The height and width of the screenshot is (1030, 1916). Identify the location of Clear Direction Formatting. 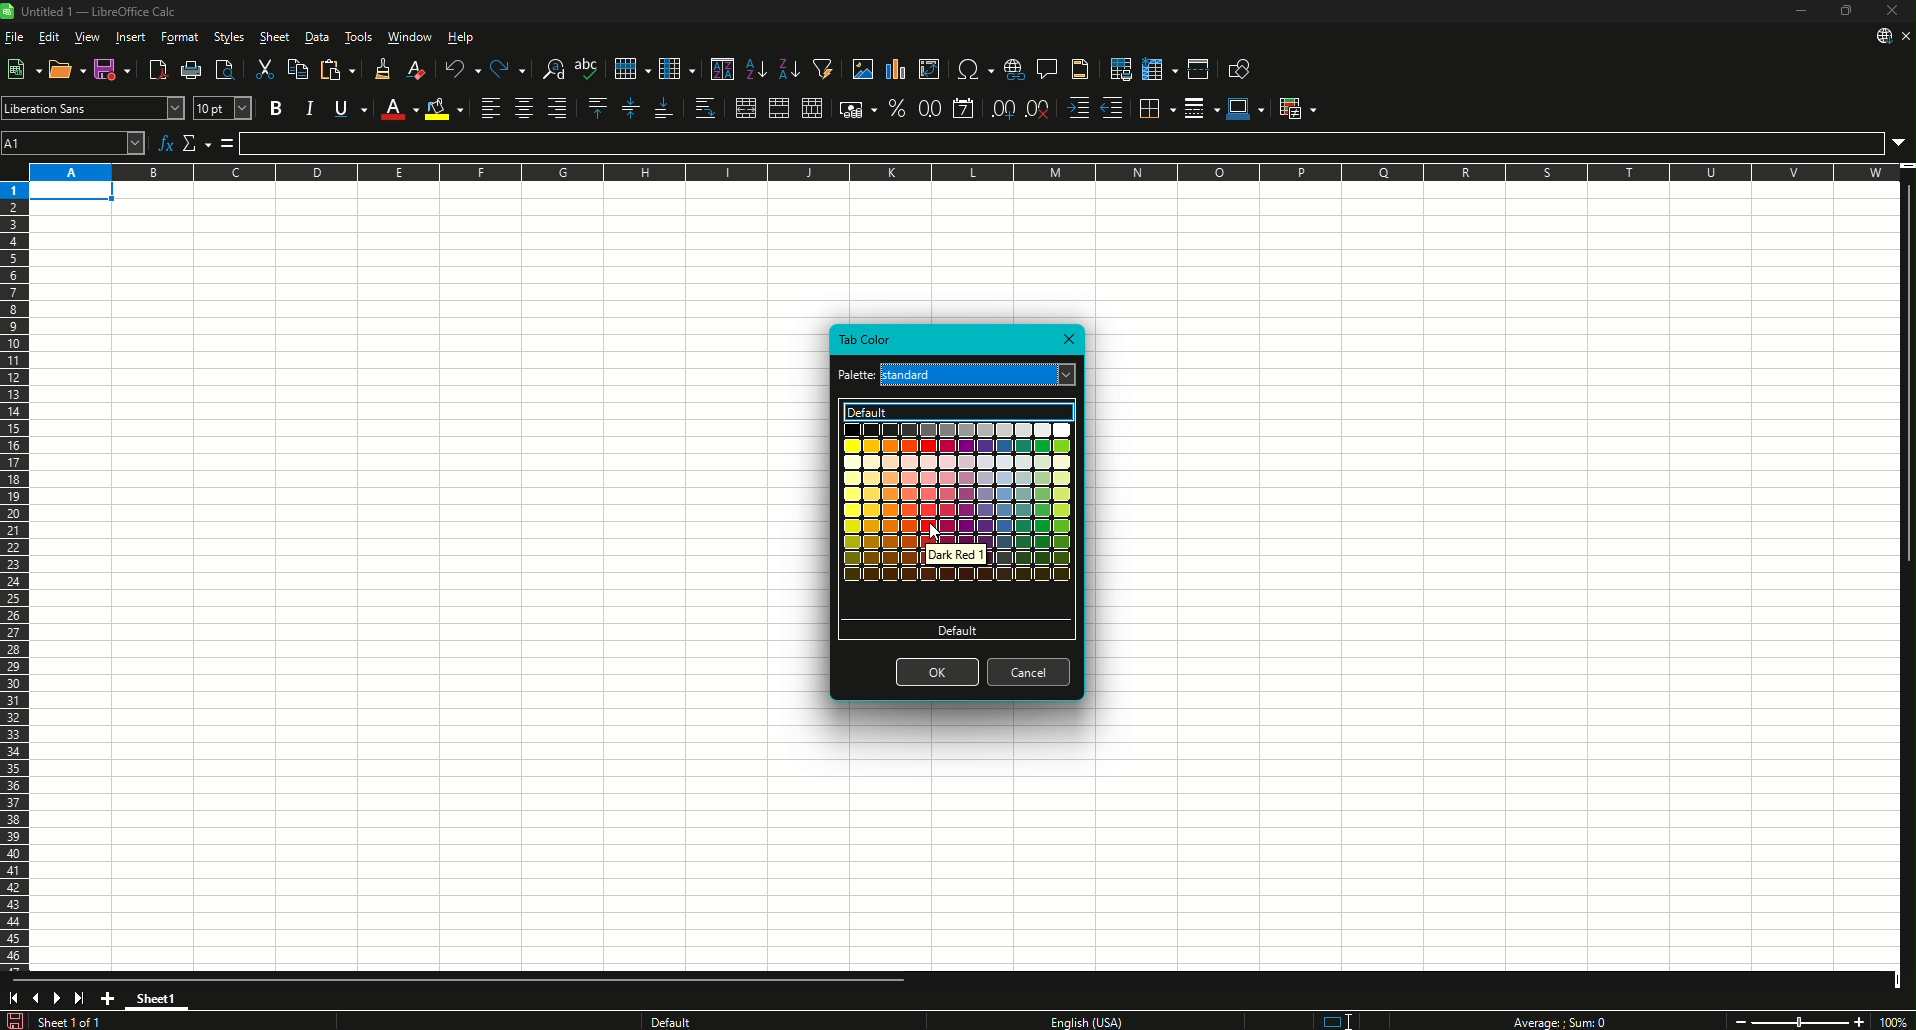
(417, 69).